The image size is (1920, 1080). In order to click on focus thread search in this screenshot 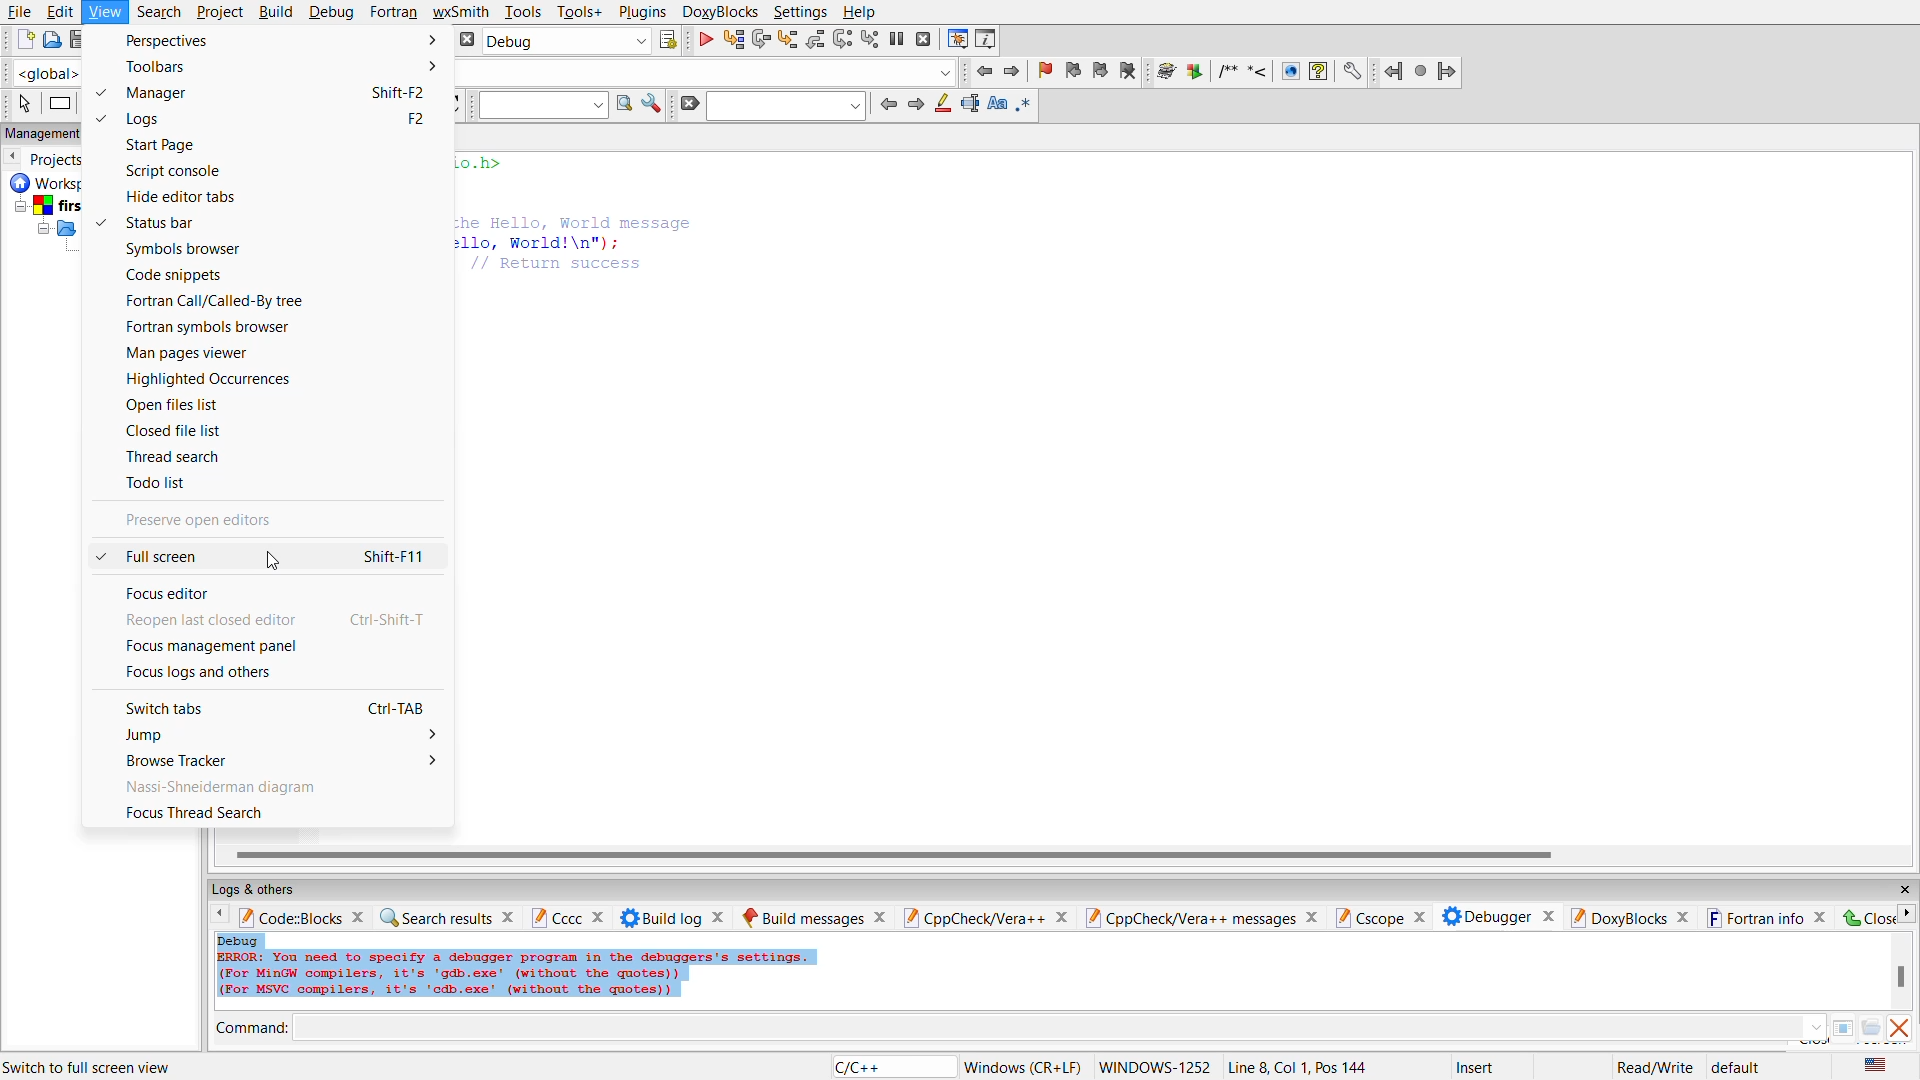, I will do `click(231, 815)`.